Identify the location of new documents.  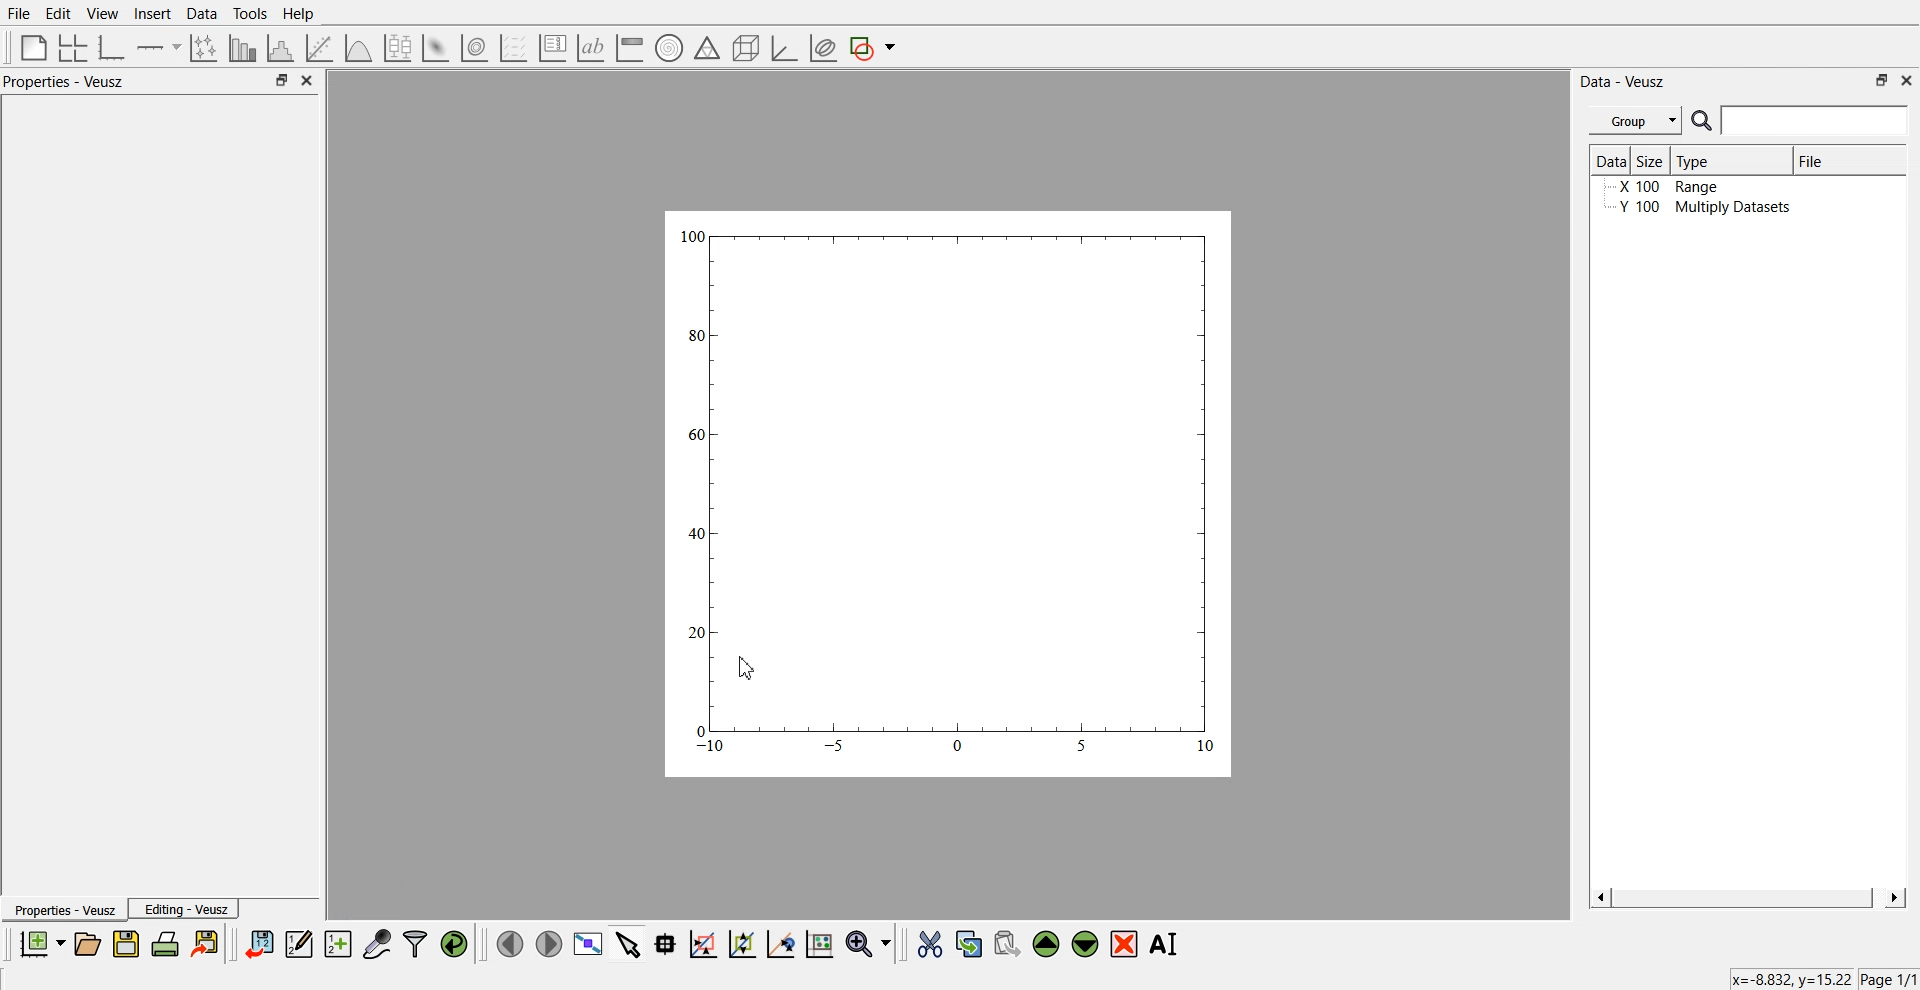
(39, 943).